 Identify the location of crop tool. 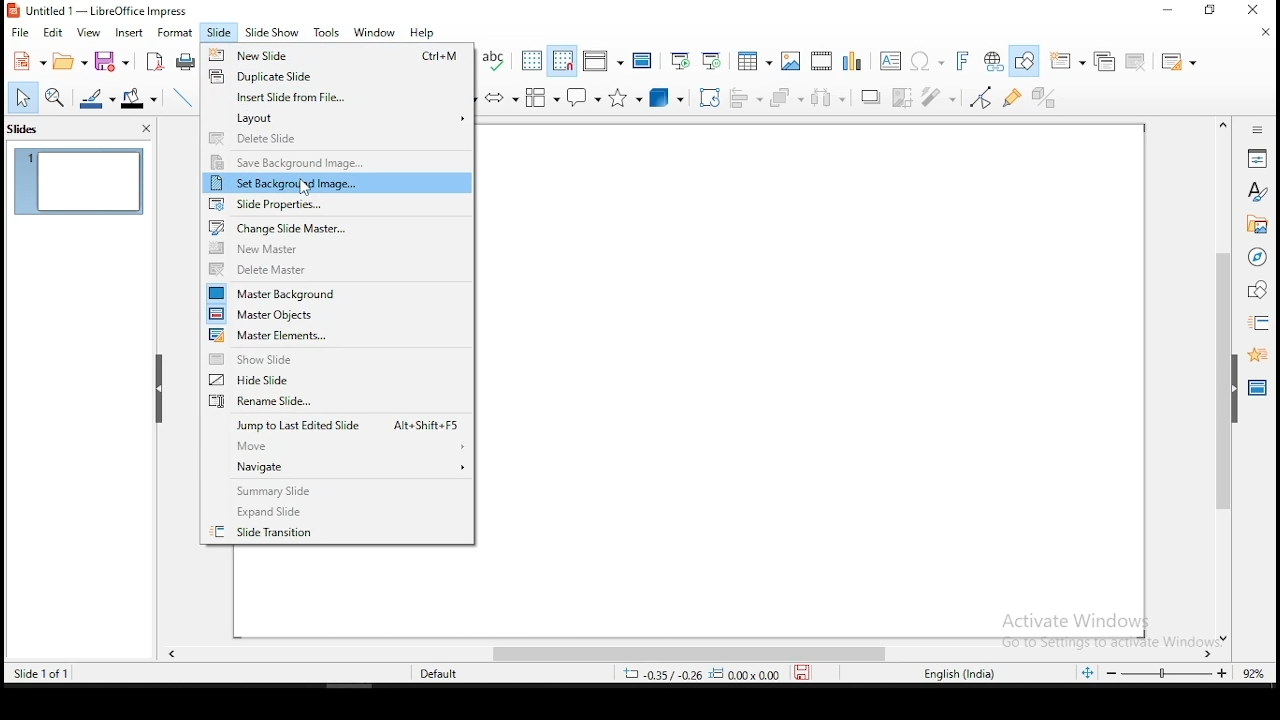
(709, 98).